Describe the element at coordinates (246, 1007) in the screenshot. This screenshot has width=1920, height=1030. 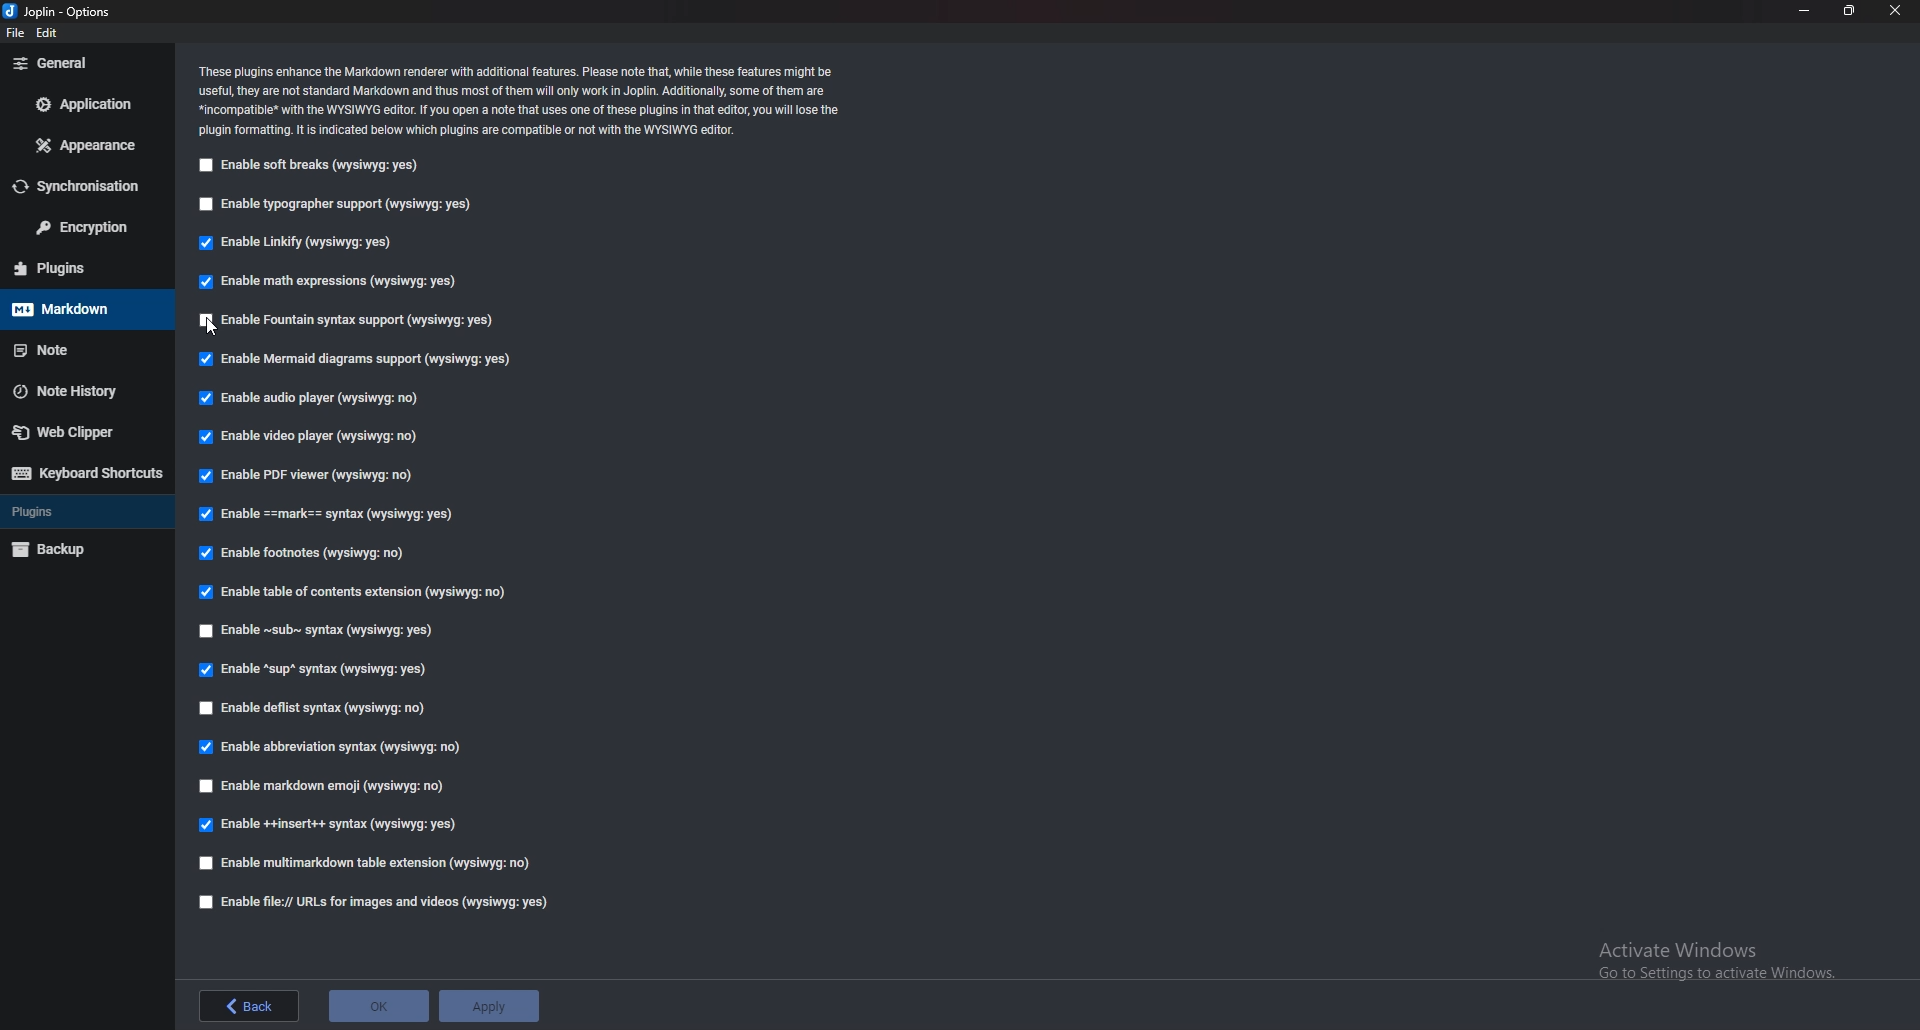
I see `back` at that location.